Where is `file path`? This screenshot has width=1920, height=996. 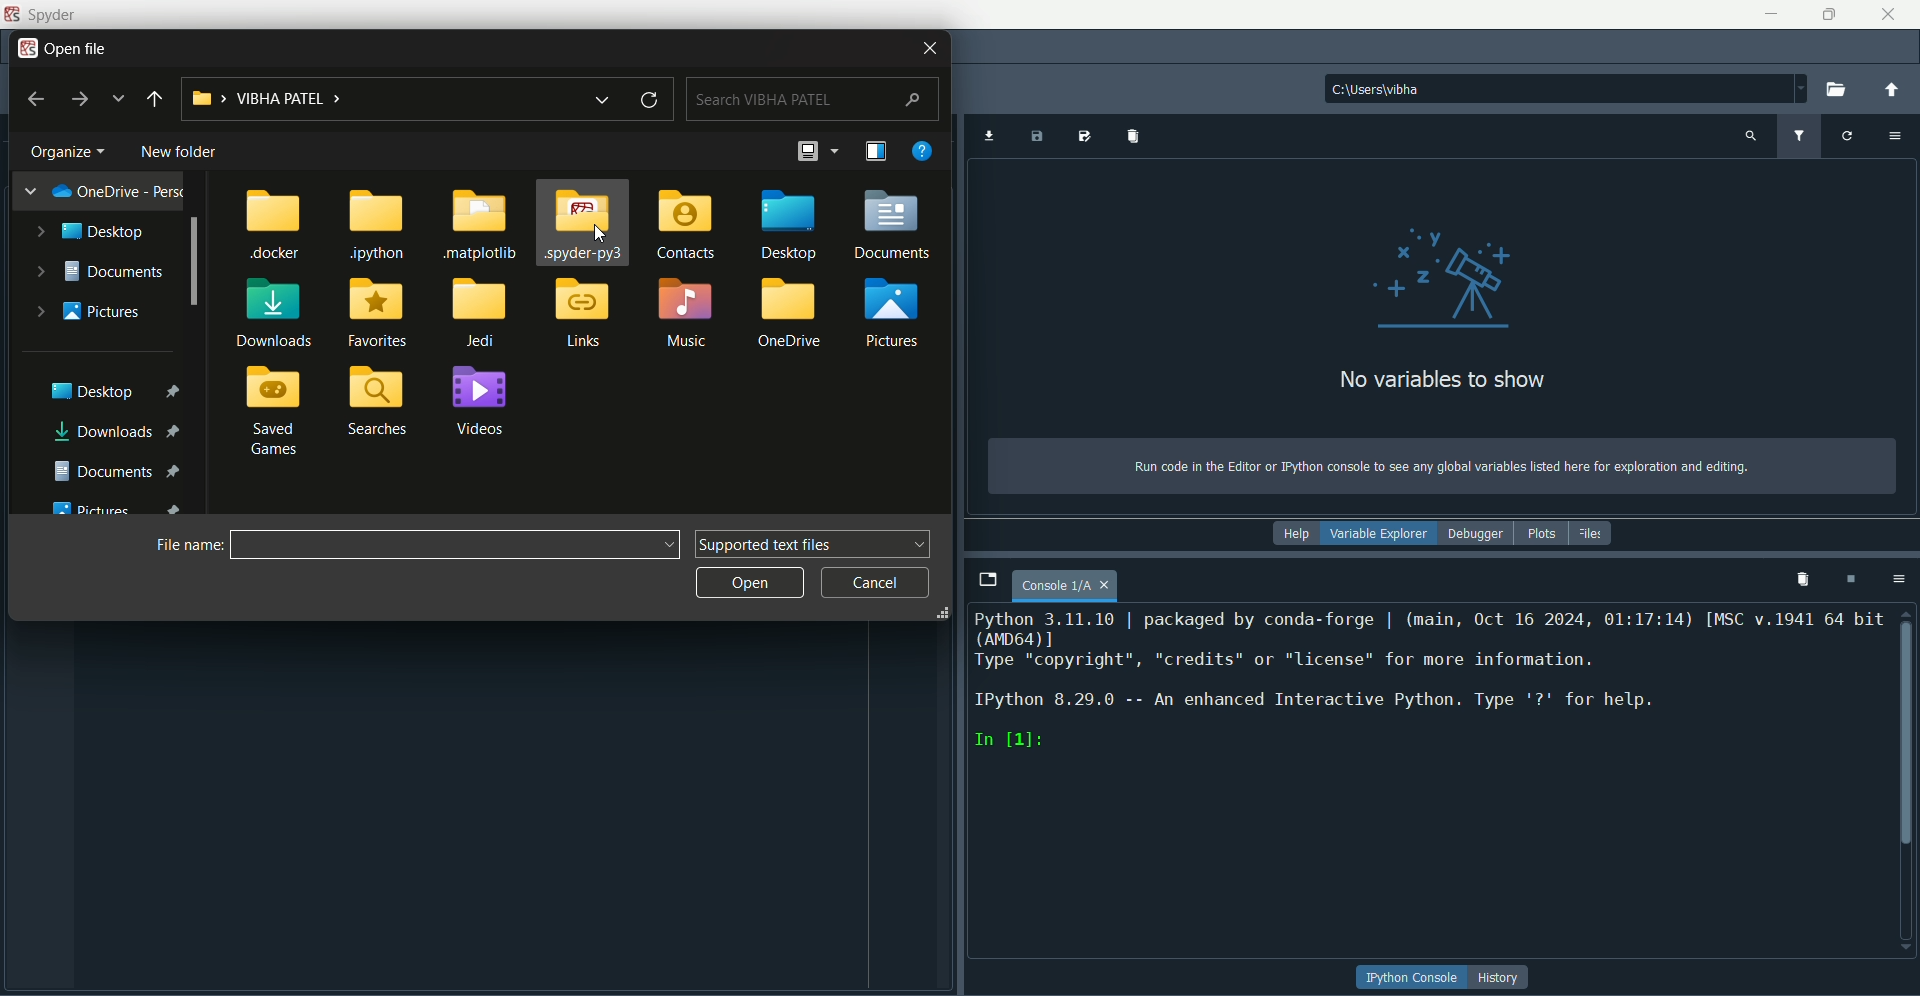
file path is located at coordinates (1564, 88).